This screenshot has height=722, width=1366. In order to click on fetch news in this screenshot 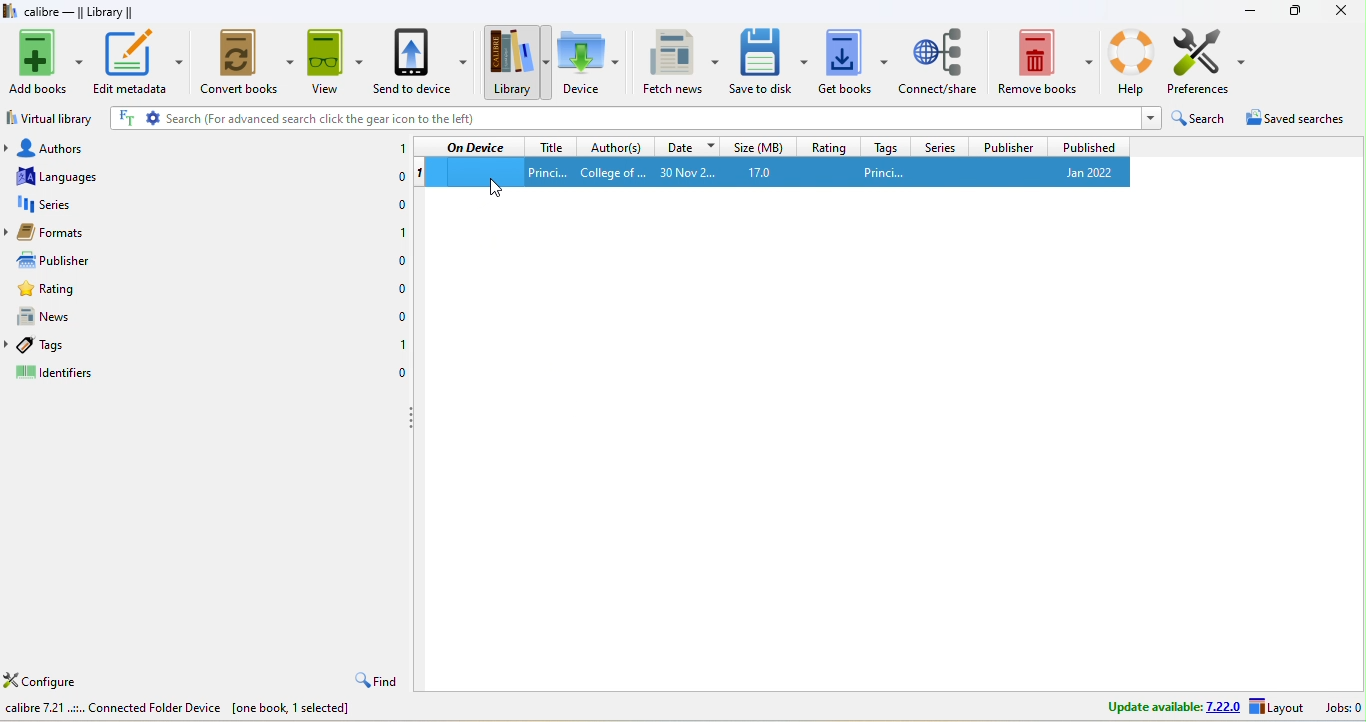, I will do `click(682, 60)`.